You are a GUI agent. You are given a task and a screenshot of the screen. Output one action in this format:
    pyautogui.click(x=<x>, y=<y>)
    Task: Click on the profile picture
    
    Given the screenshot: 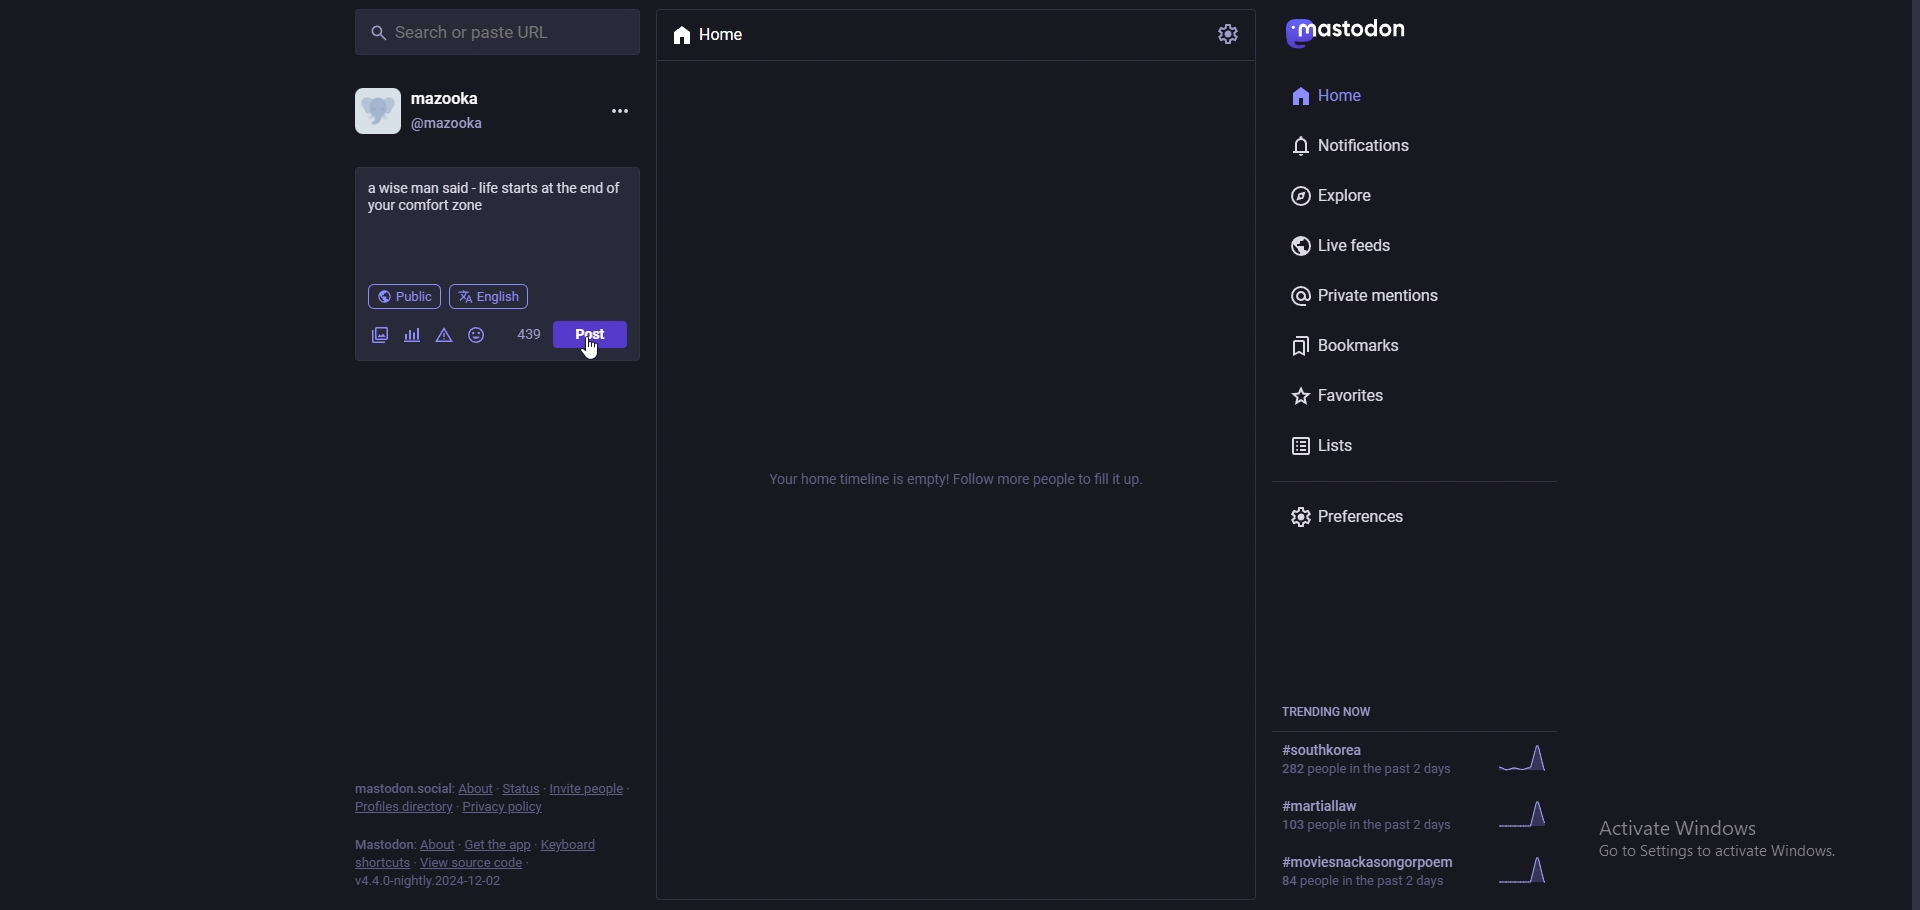 What is the action you would take?
    pyautogui.click(x=375, y=109)
    